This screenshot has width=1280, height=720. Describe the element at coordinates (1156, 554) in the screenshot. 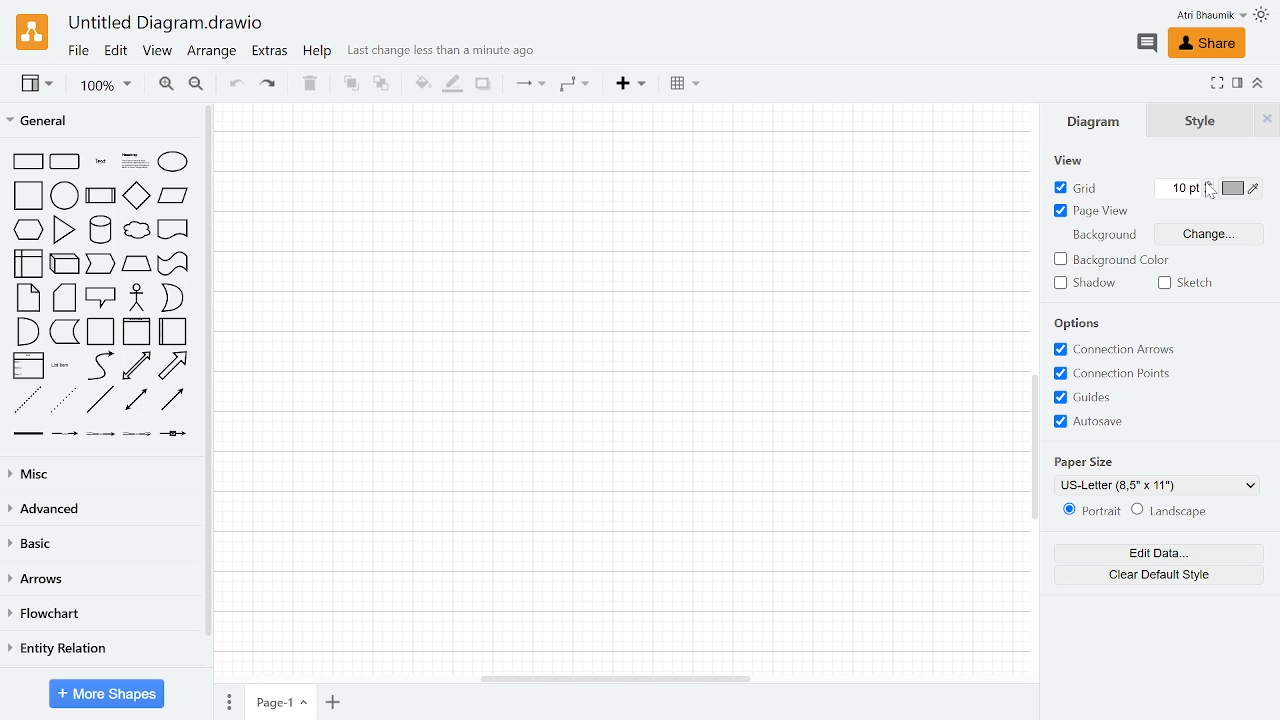

I see `Edit data` at that location.